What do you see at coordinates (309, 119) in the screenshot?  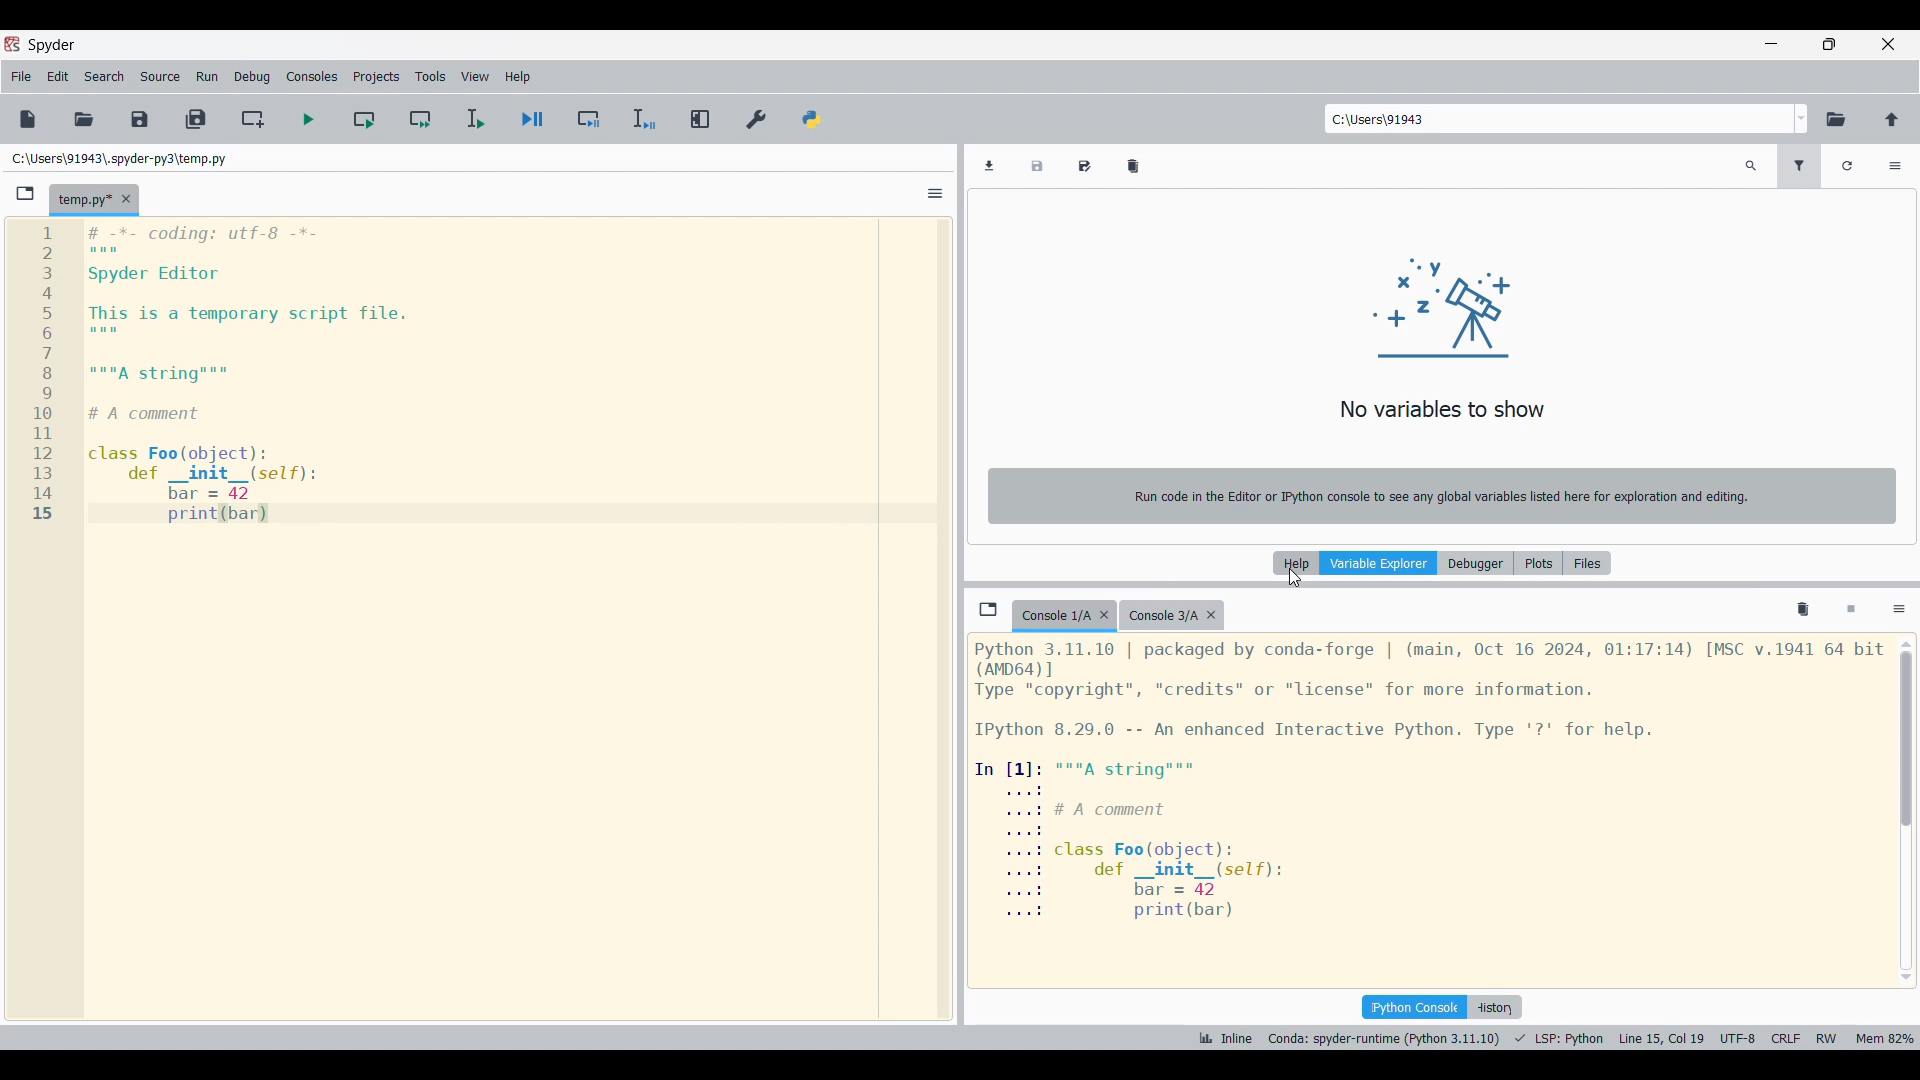 I see `Run file` at bounding box center [309, 119].